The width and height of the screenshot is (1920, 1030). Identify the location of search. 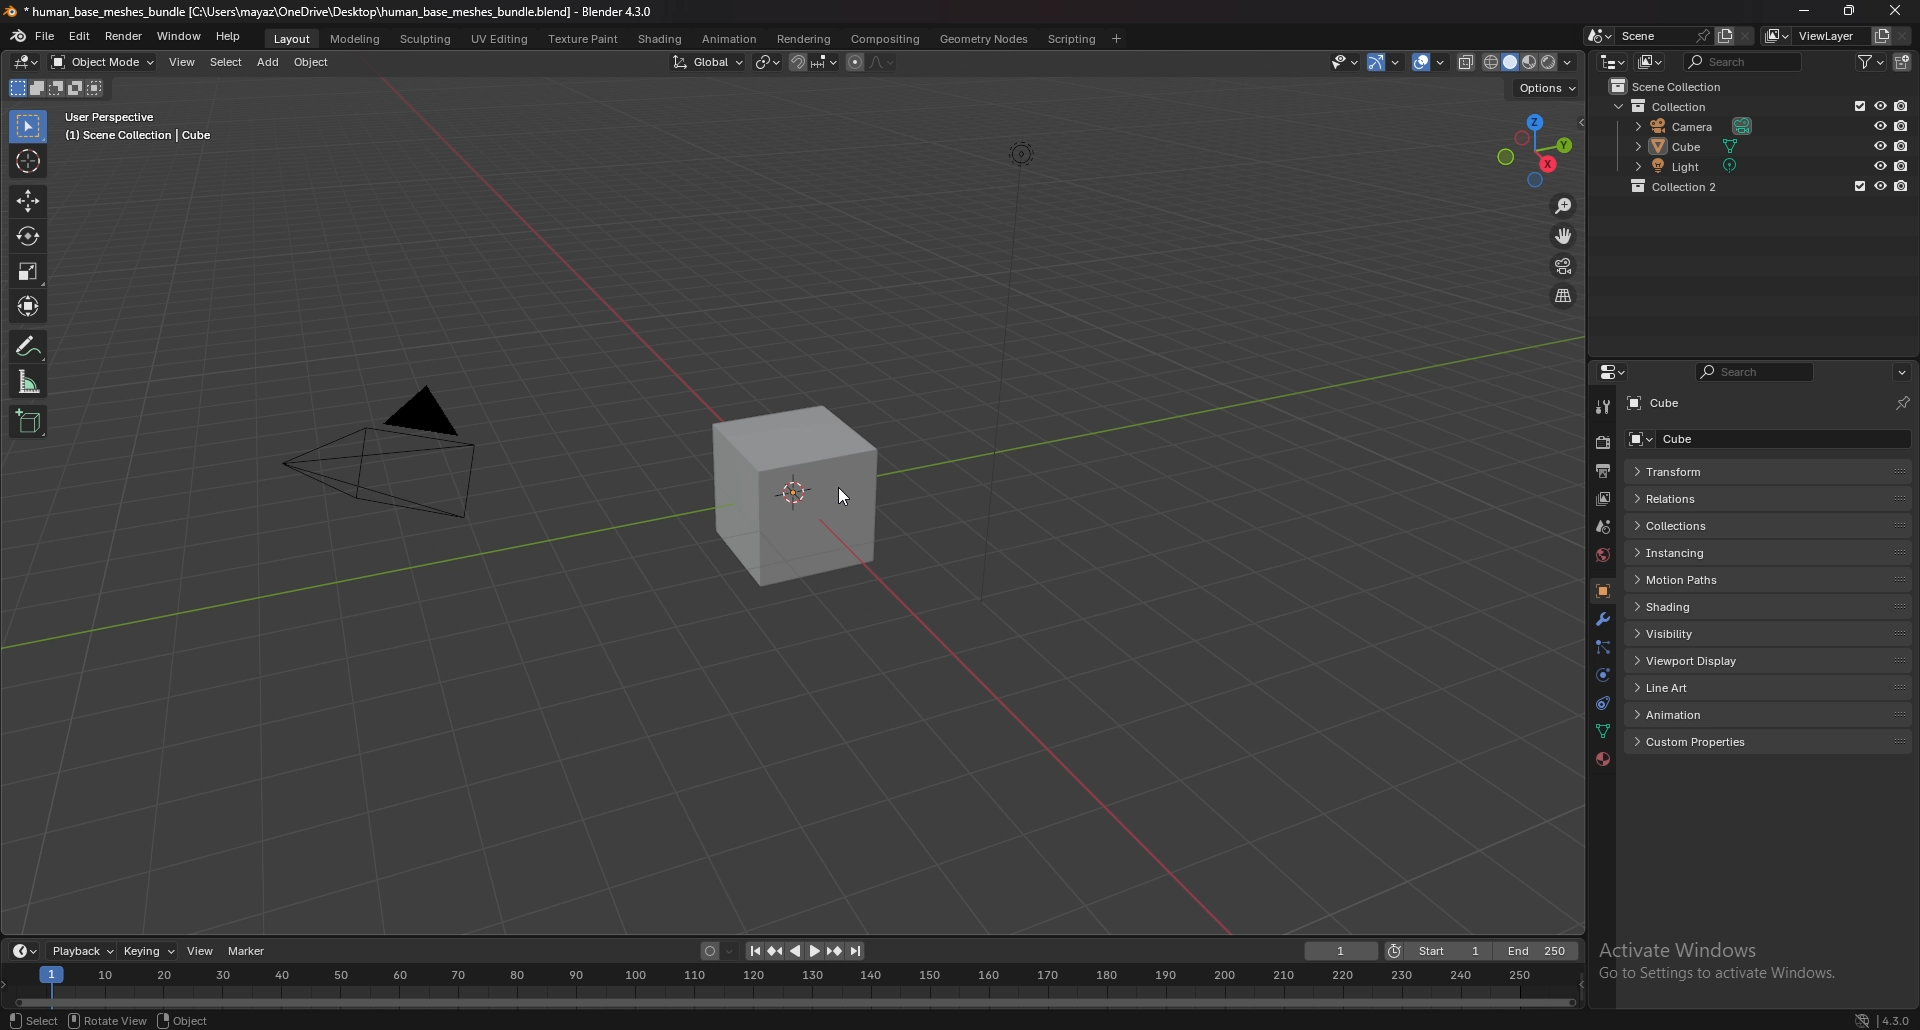
(1746, 61).